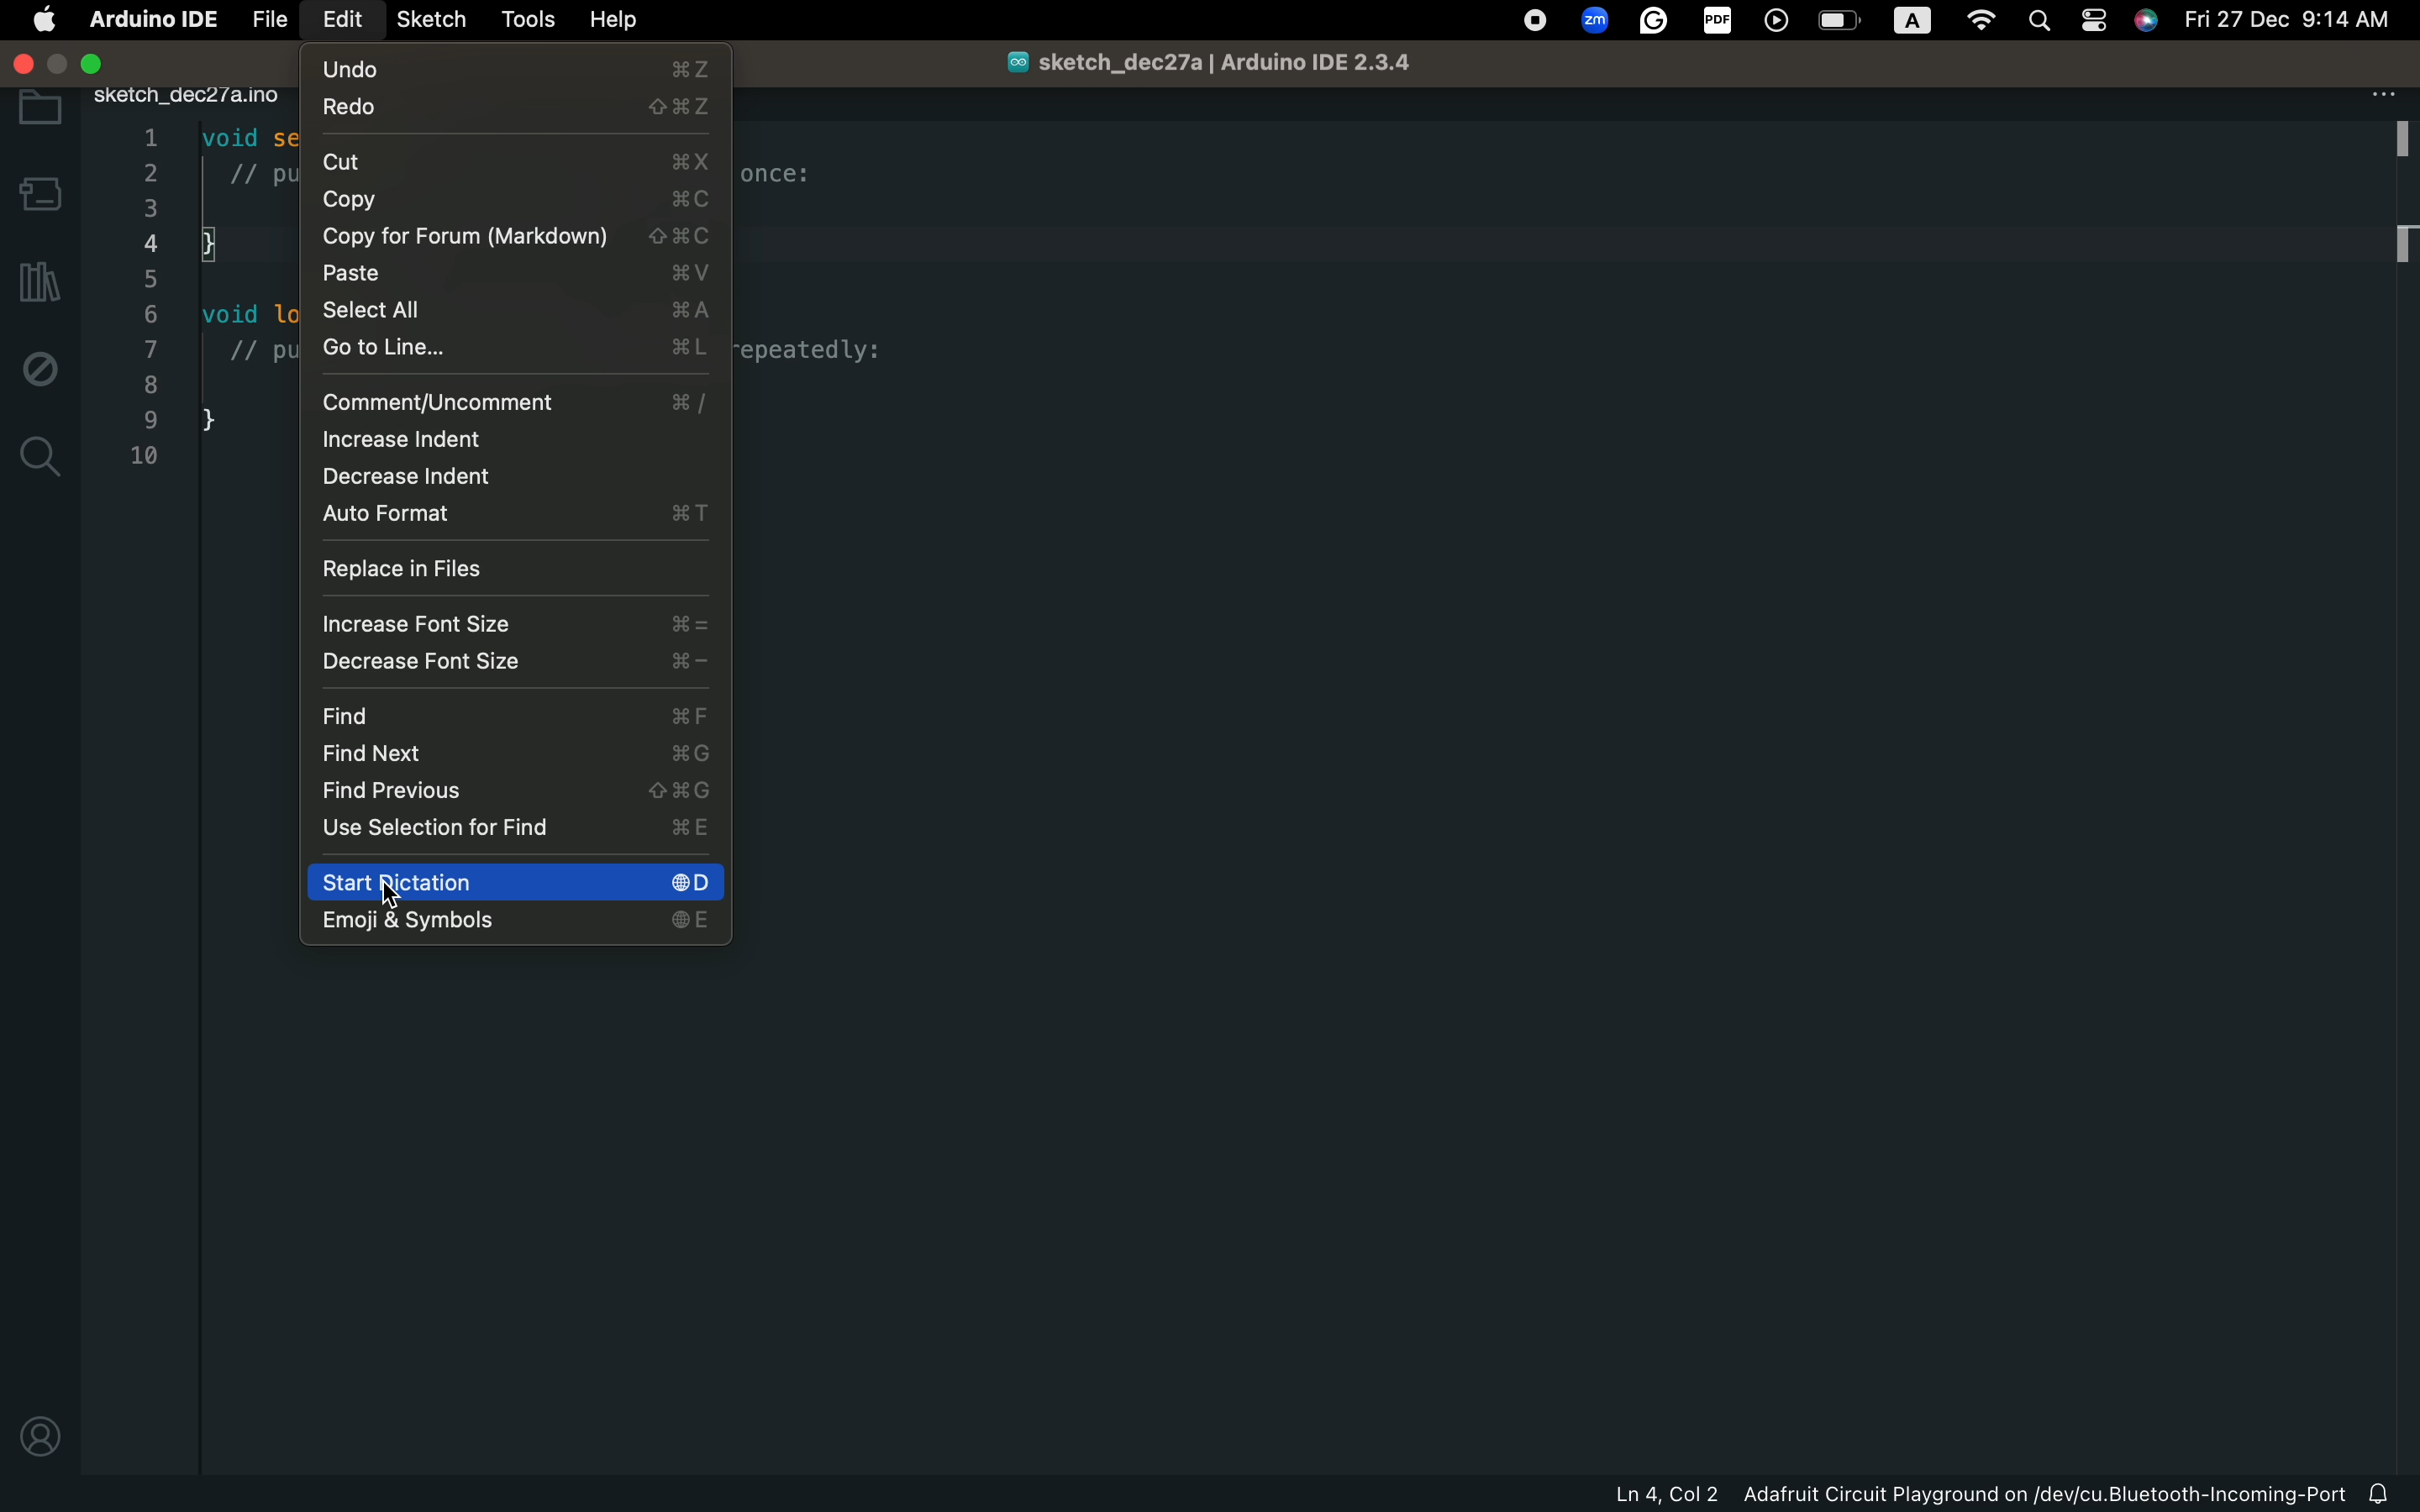 The image size is (2420, 1512). I want to click on cut, so click(517, 160).